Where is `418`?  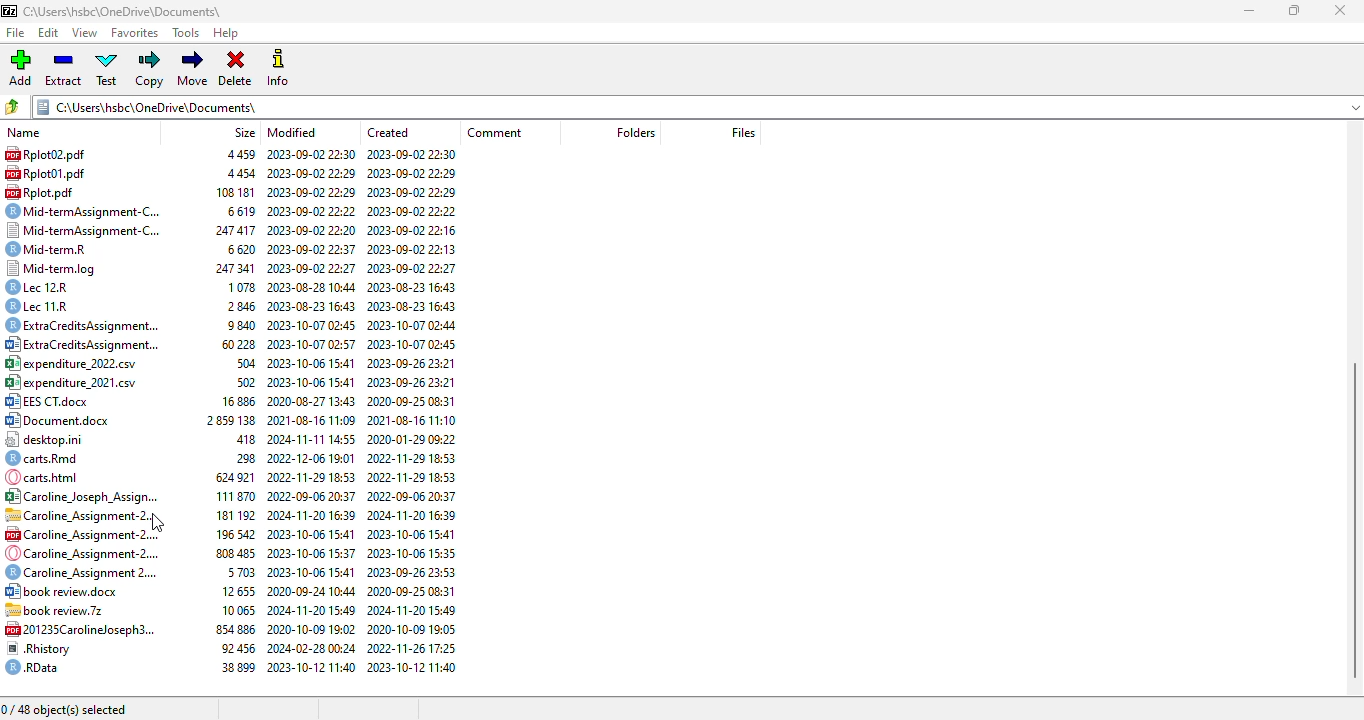
418 is located at coordinates (241, 438).